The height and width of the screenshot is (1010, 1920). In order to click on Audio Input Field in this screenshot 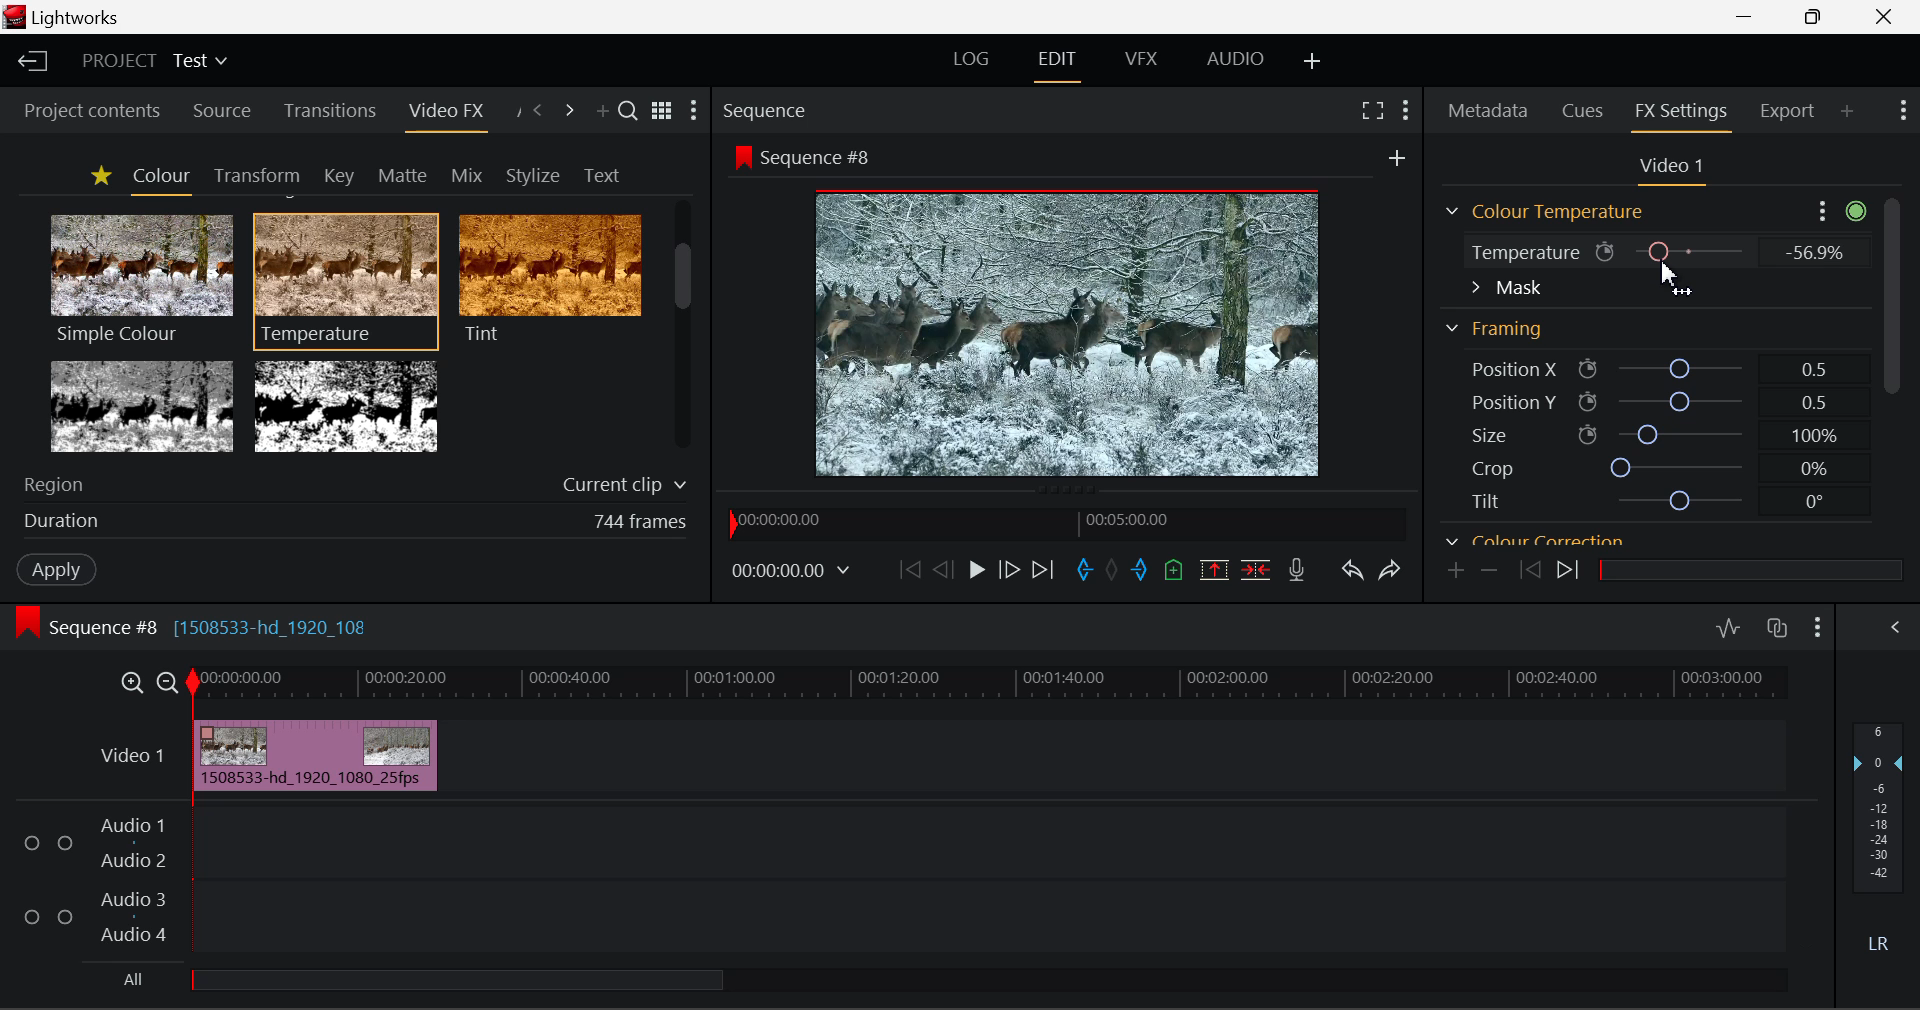, I will do `click(994, 879)`.